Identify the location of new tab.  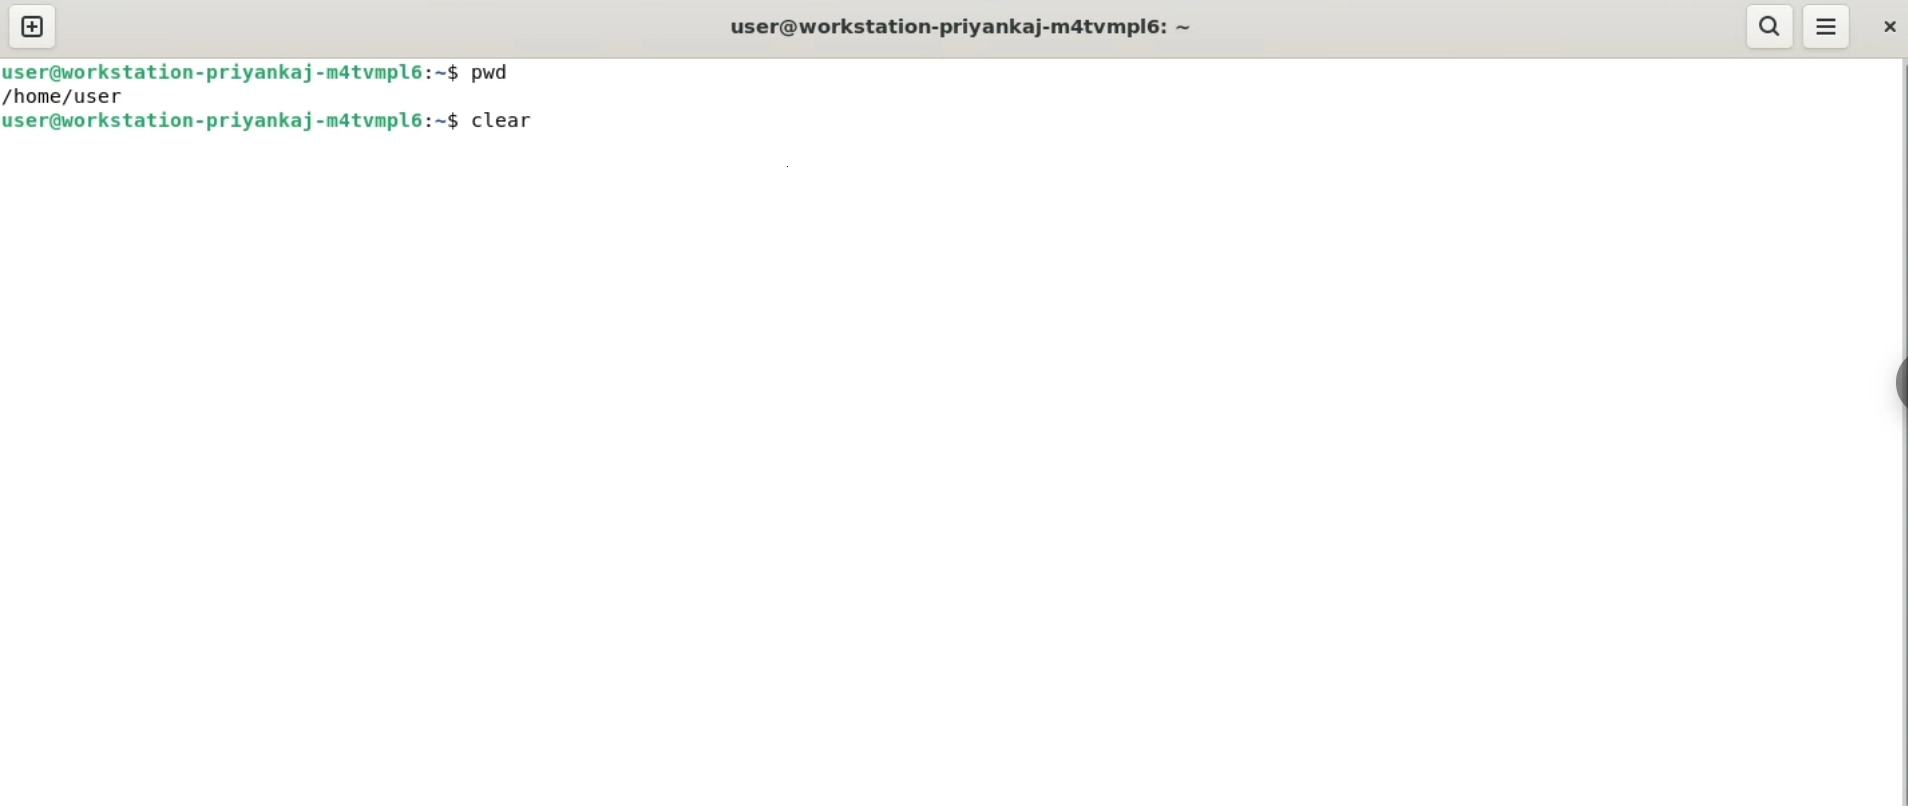
(38, 26).